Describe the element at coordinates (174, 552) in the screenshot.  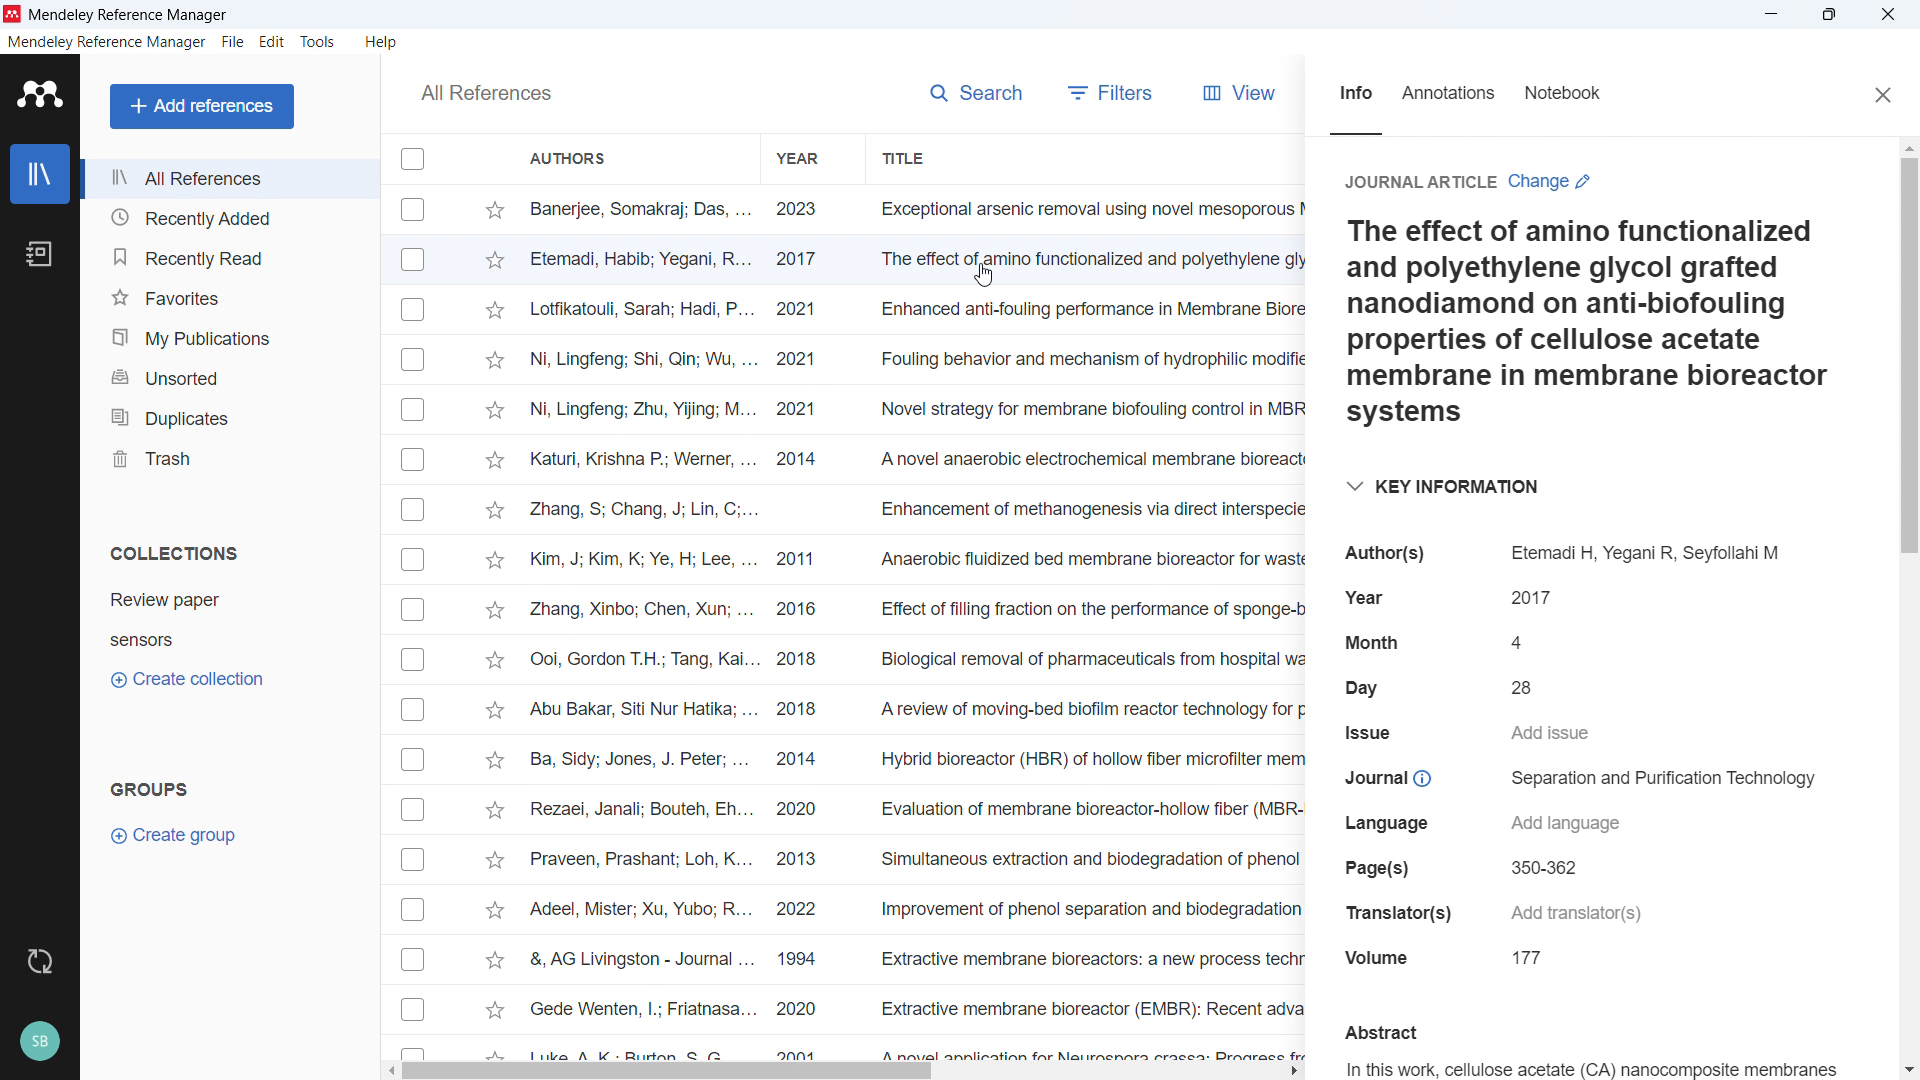
I see `collections ` at that location.